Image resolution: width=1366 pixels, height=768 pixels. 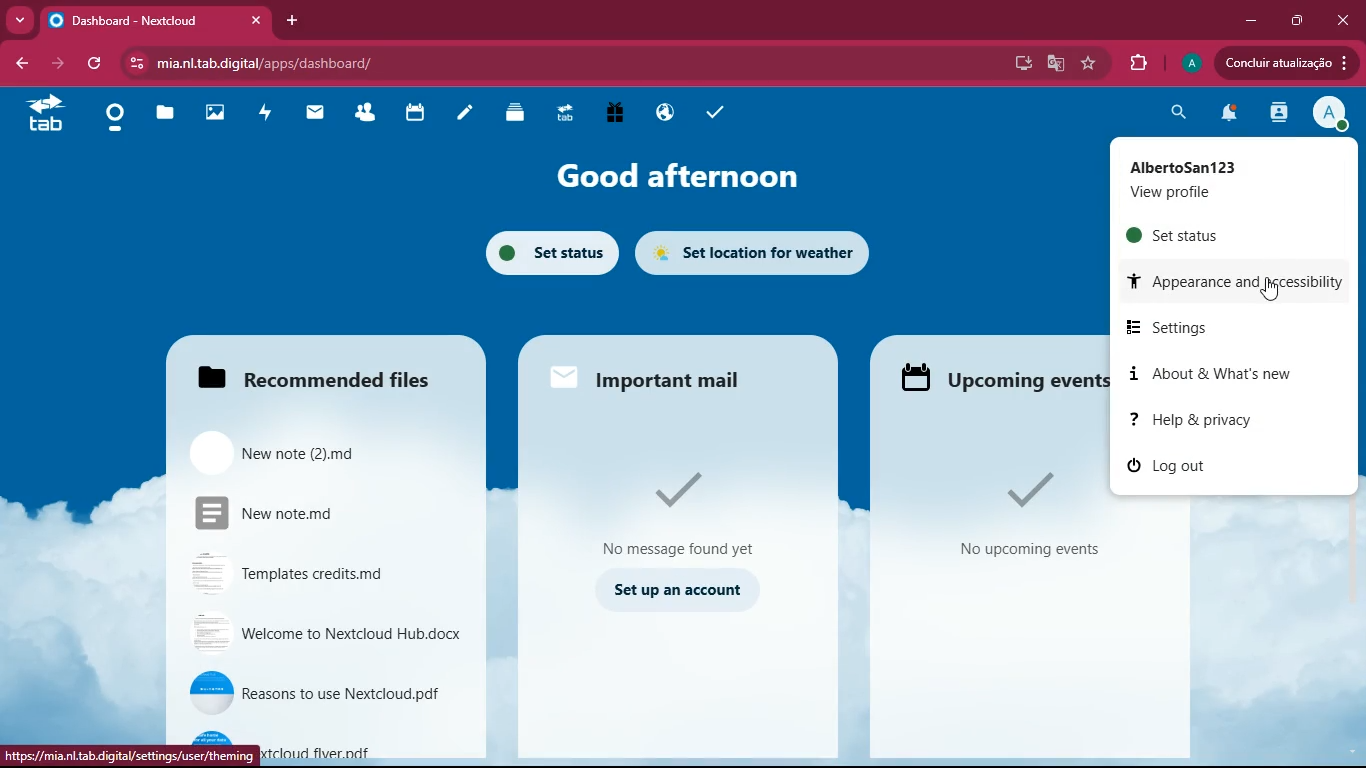 What do you see at coordinates (1284, 64) in the screenshot?
I see `Condluir atualizagio` at bounding box center [1284, 64].